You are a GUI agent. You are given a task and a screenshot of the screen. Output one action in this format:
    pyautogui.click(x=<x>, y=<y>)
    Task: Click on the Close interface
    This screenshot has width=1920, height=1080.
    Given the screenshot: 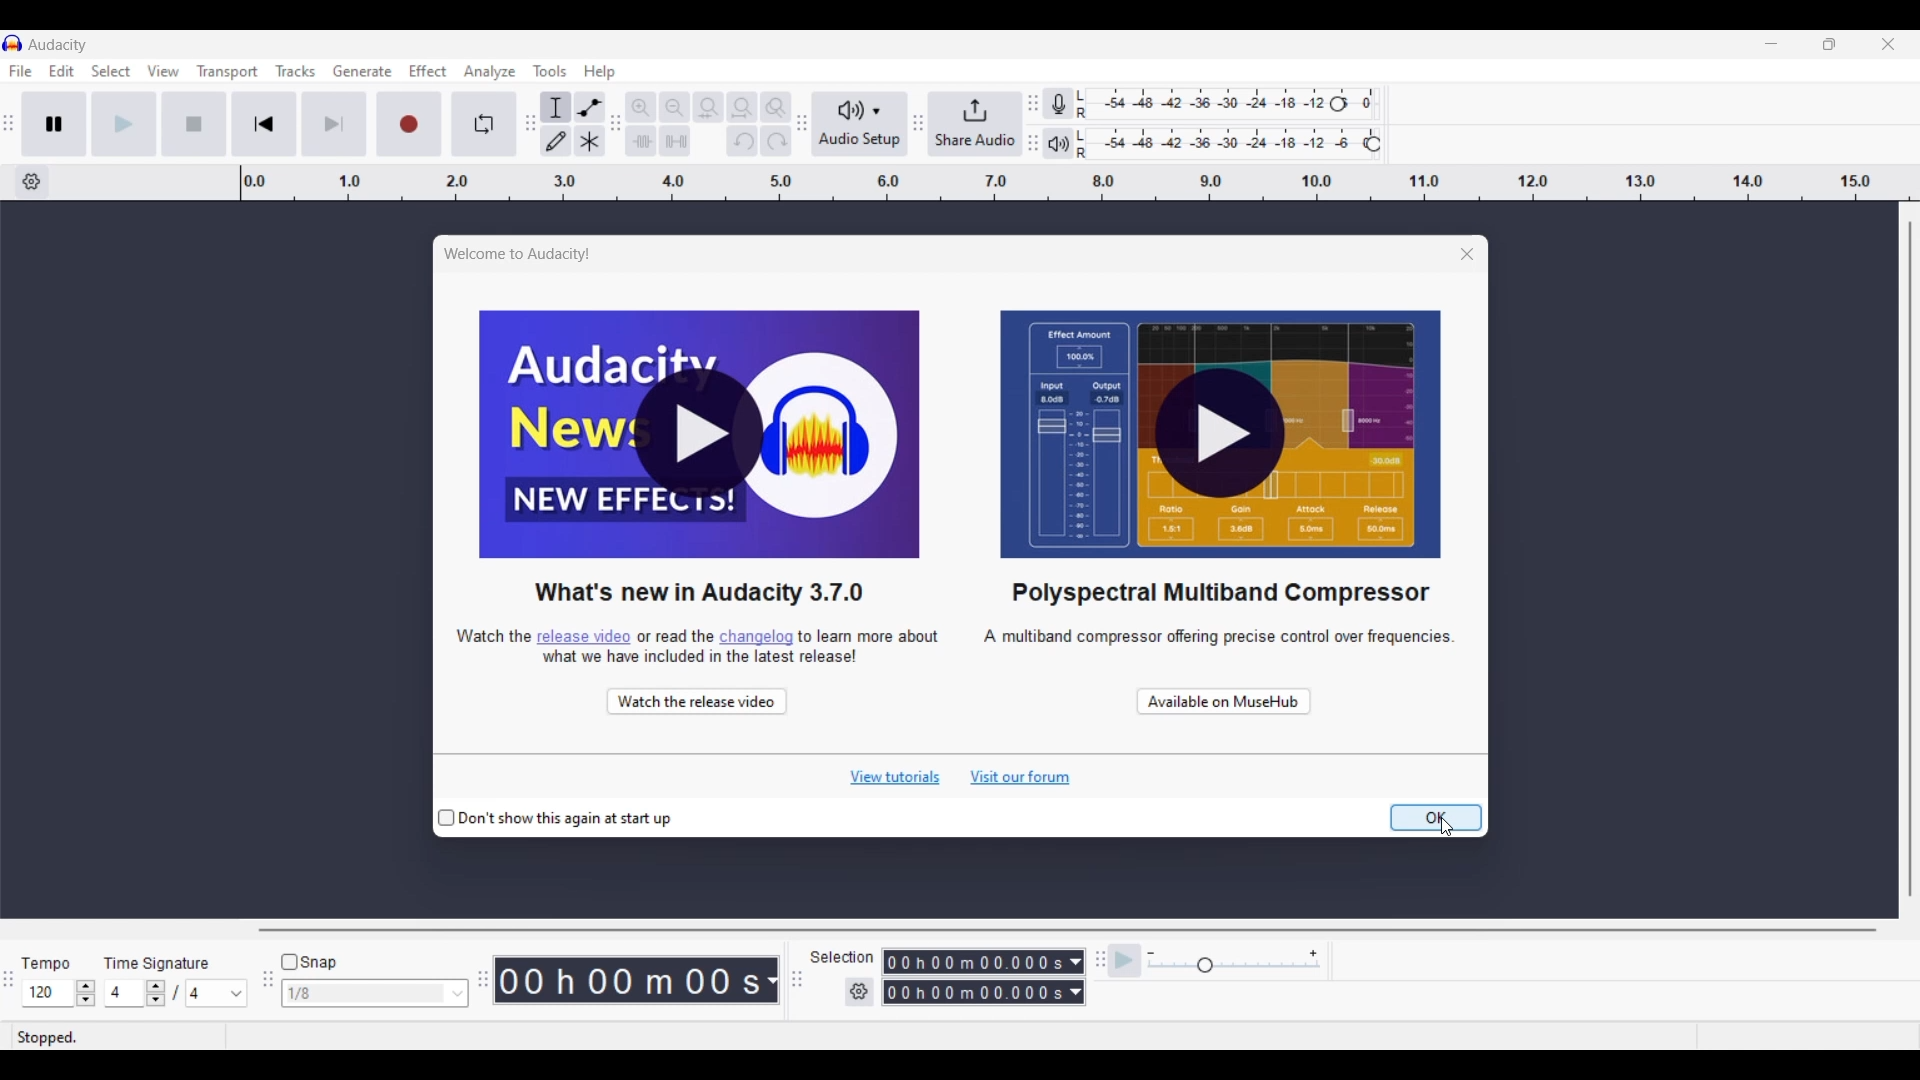 What is the action you would take?
    pyautogui.click(x=1888, y=44)
    